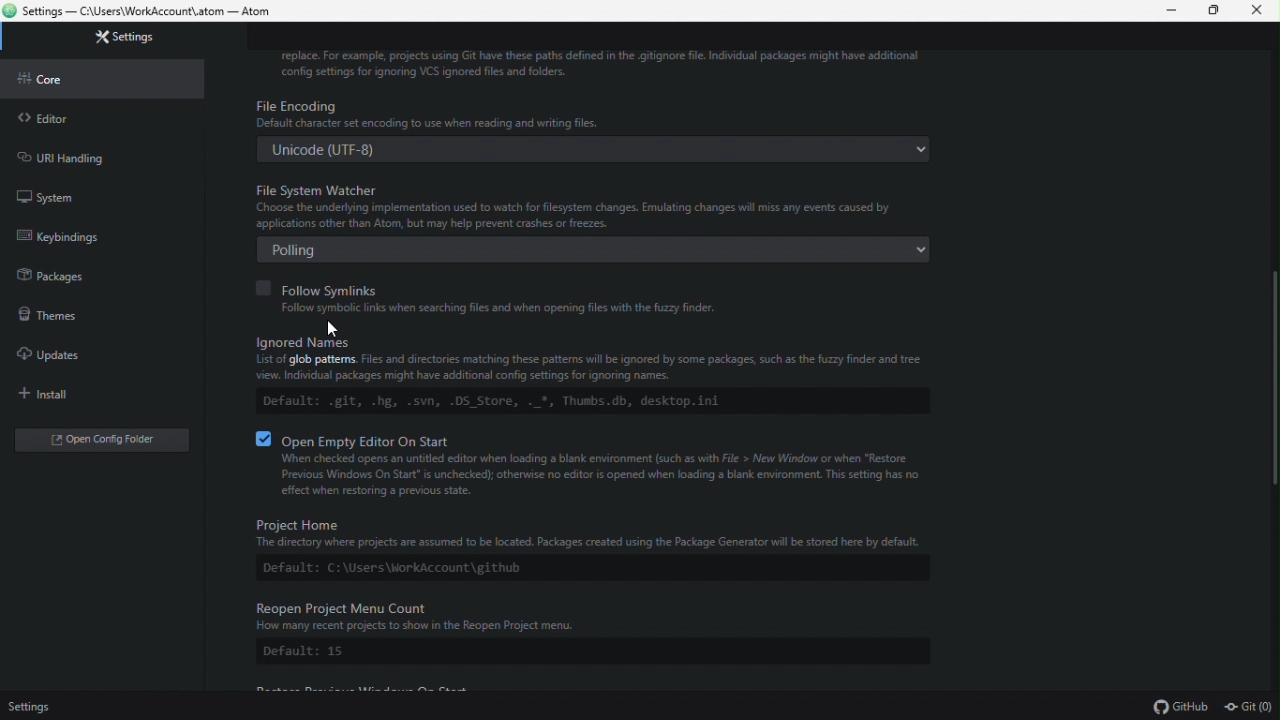 The image size is (1280, 720). What do you see at coordinates (527, 400) in the screenshot?
I see `Default: .git, .hg, .svn, .DS_Store, ._*, Thumbs.db, desktop.ini` at bounding box center [527, 400].